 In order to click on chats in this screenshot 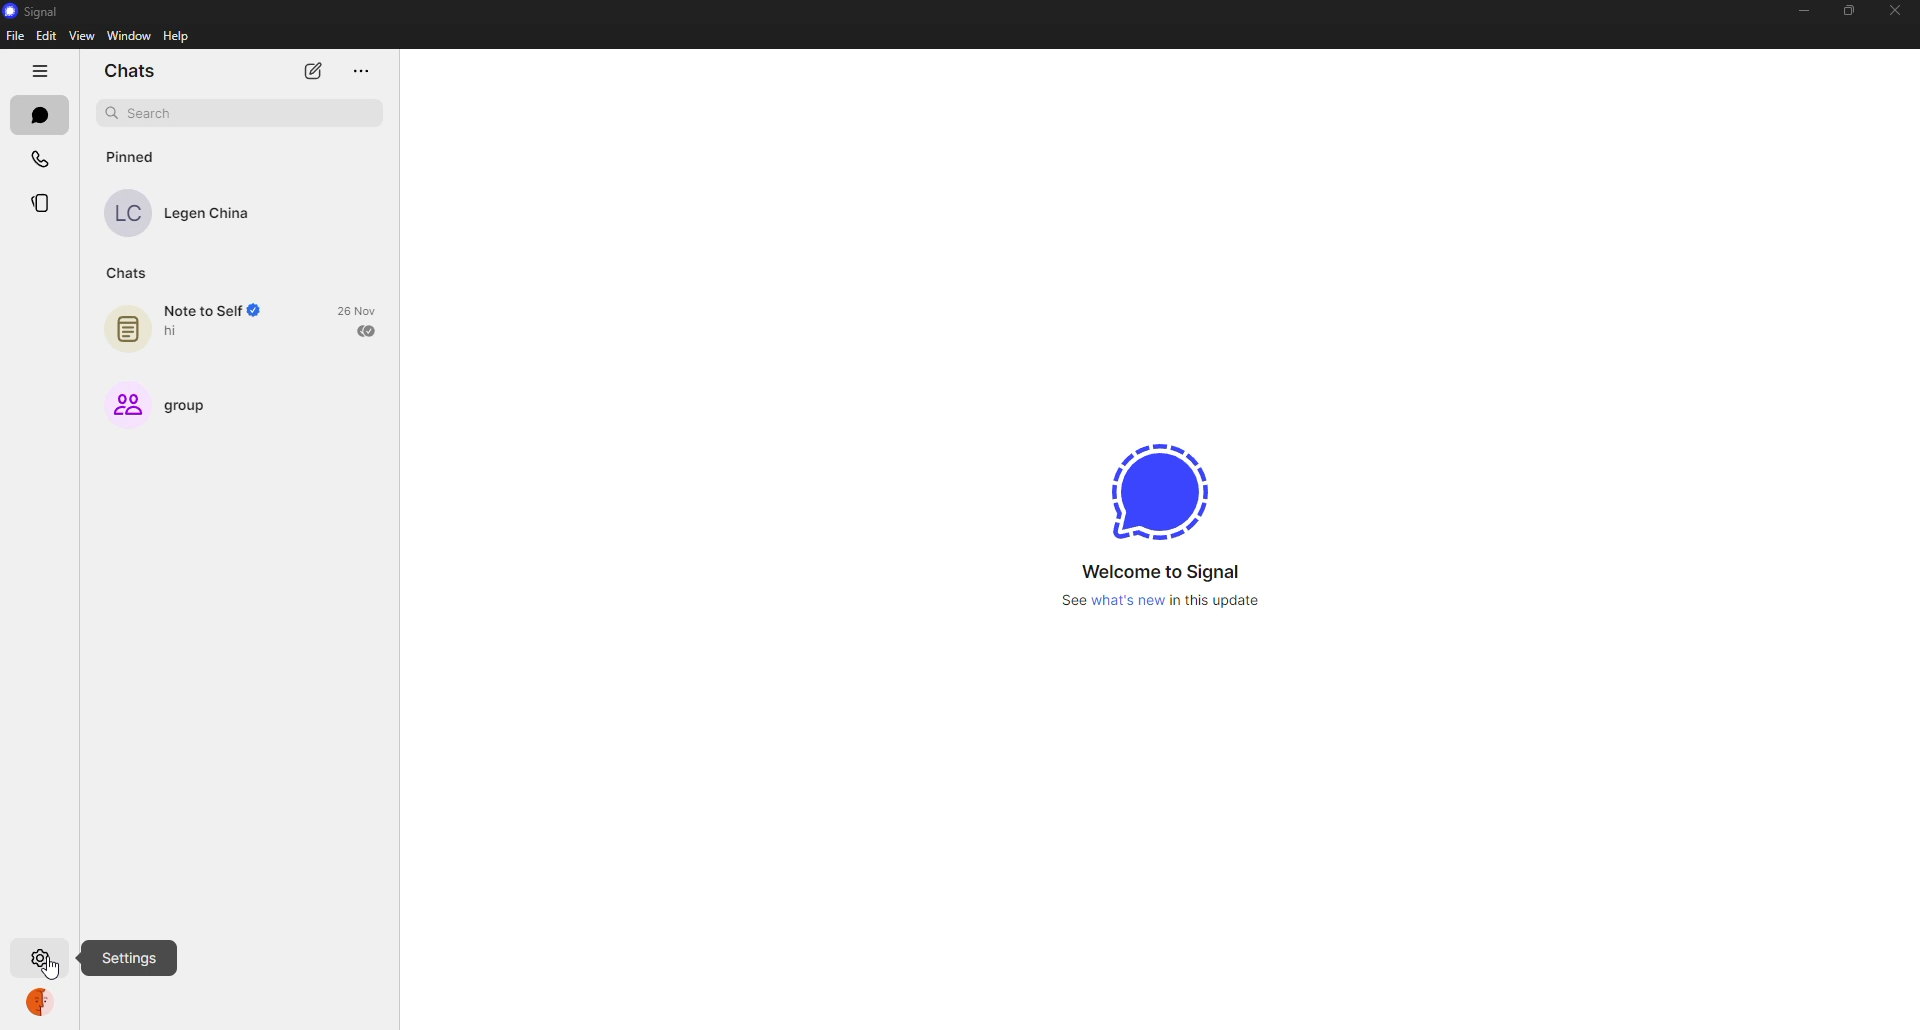, I will do `click(131, 70)`.